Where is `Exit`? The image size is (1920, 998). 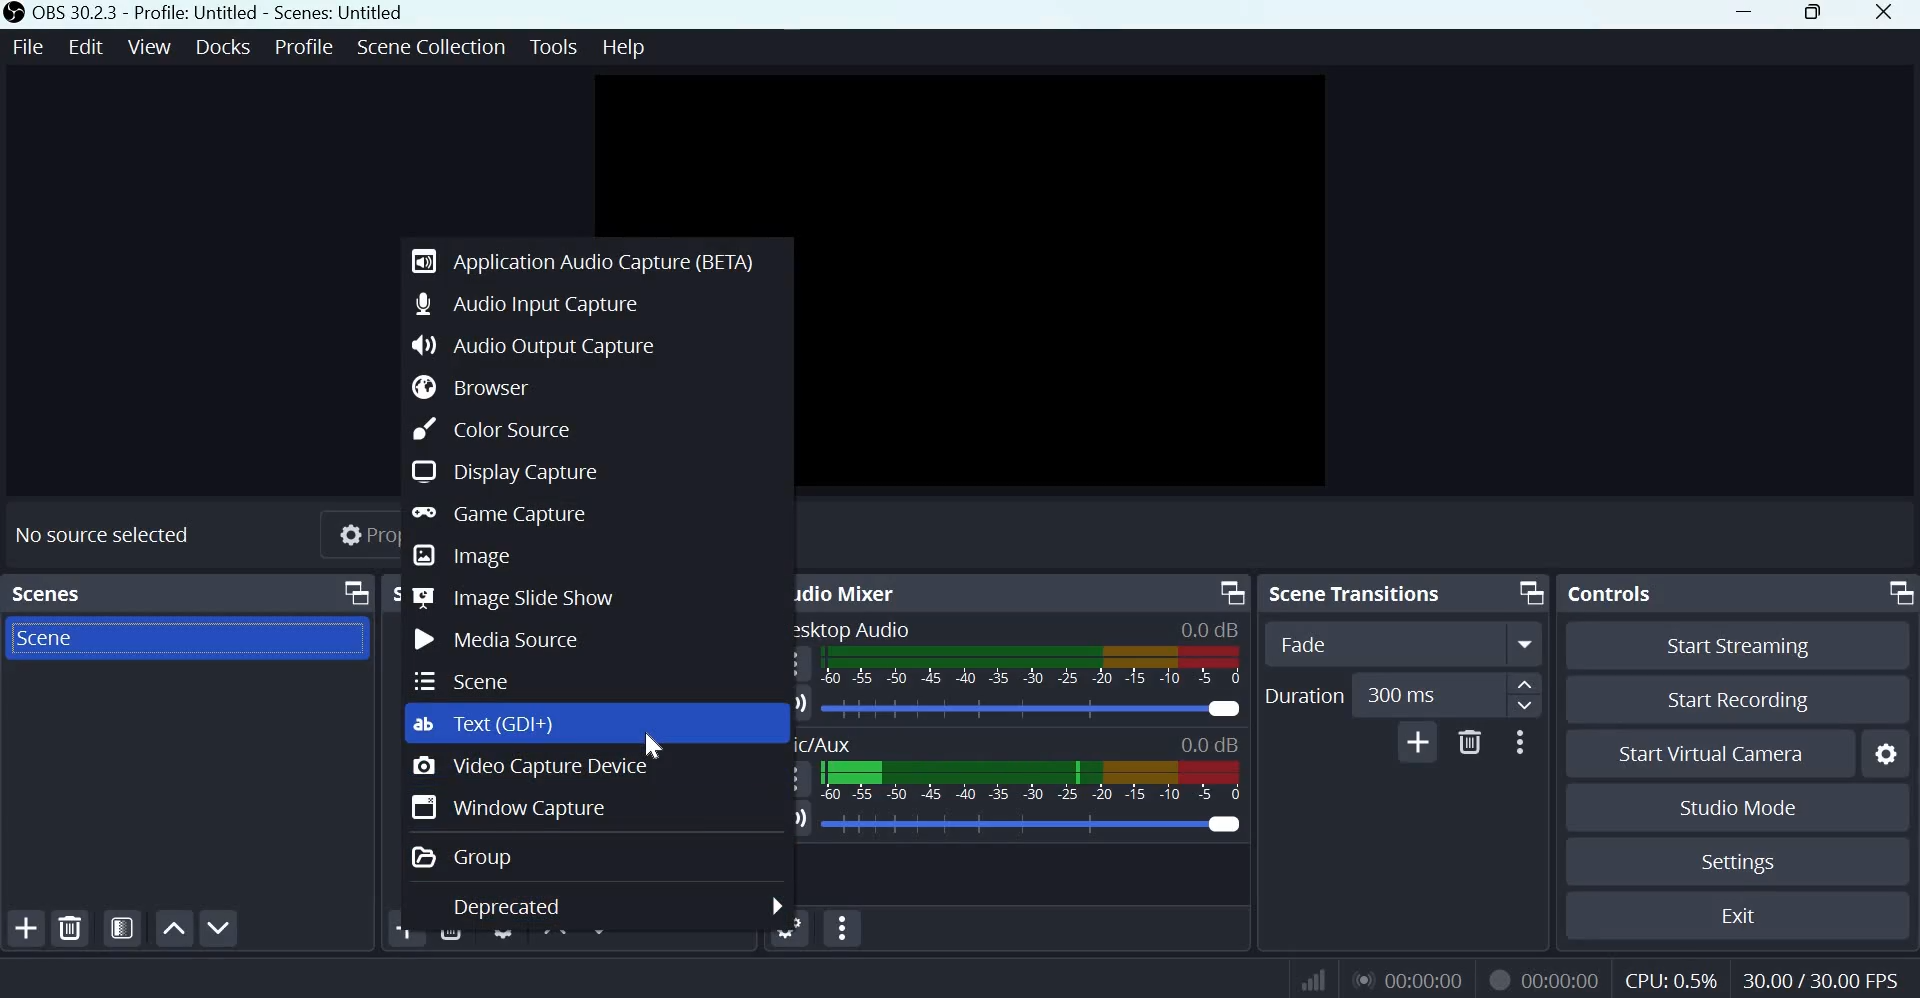
Exit is located at coordinates (1743, 916).